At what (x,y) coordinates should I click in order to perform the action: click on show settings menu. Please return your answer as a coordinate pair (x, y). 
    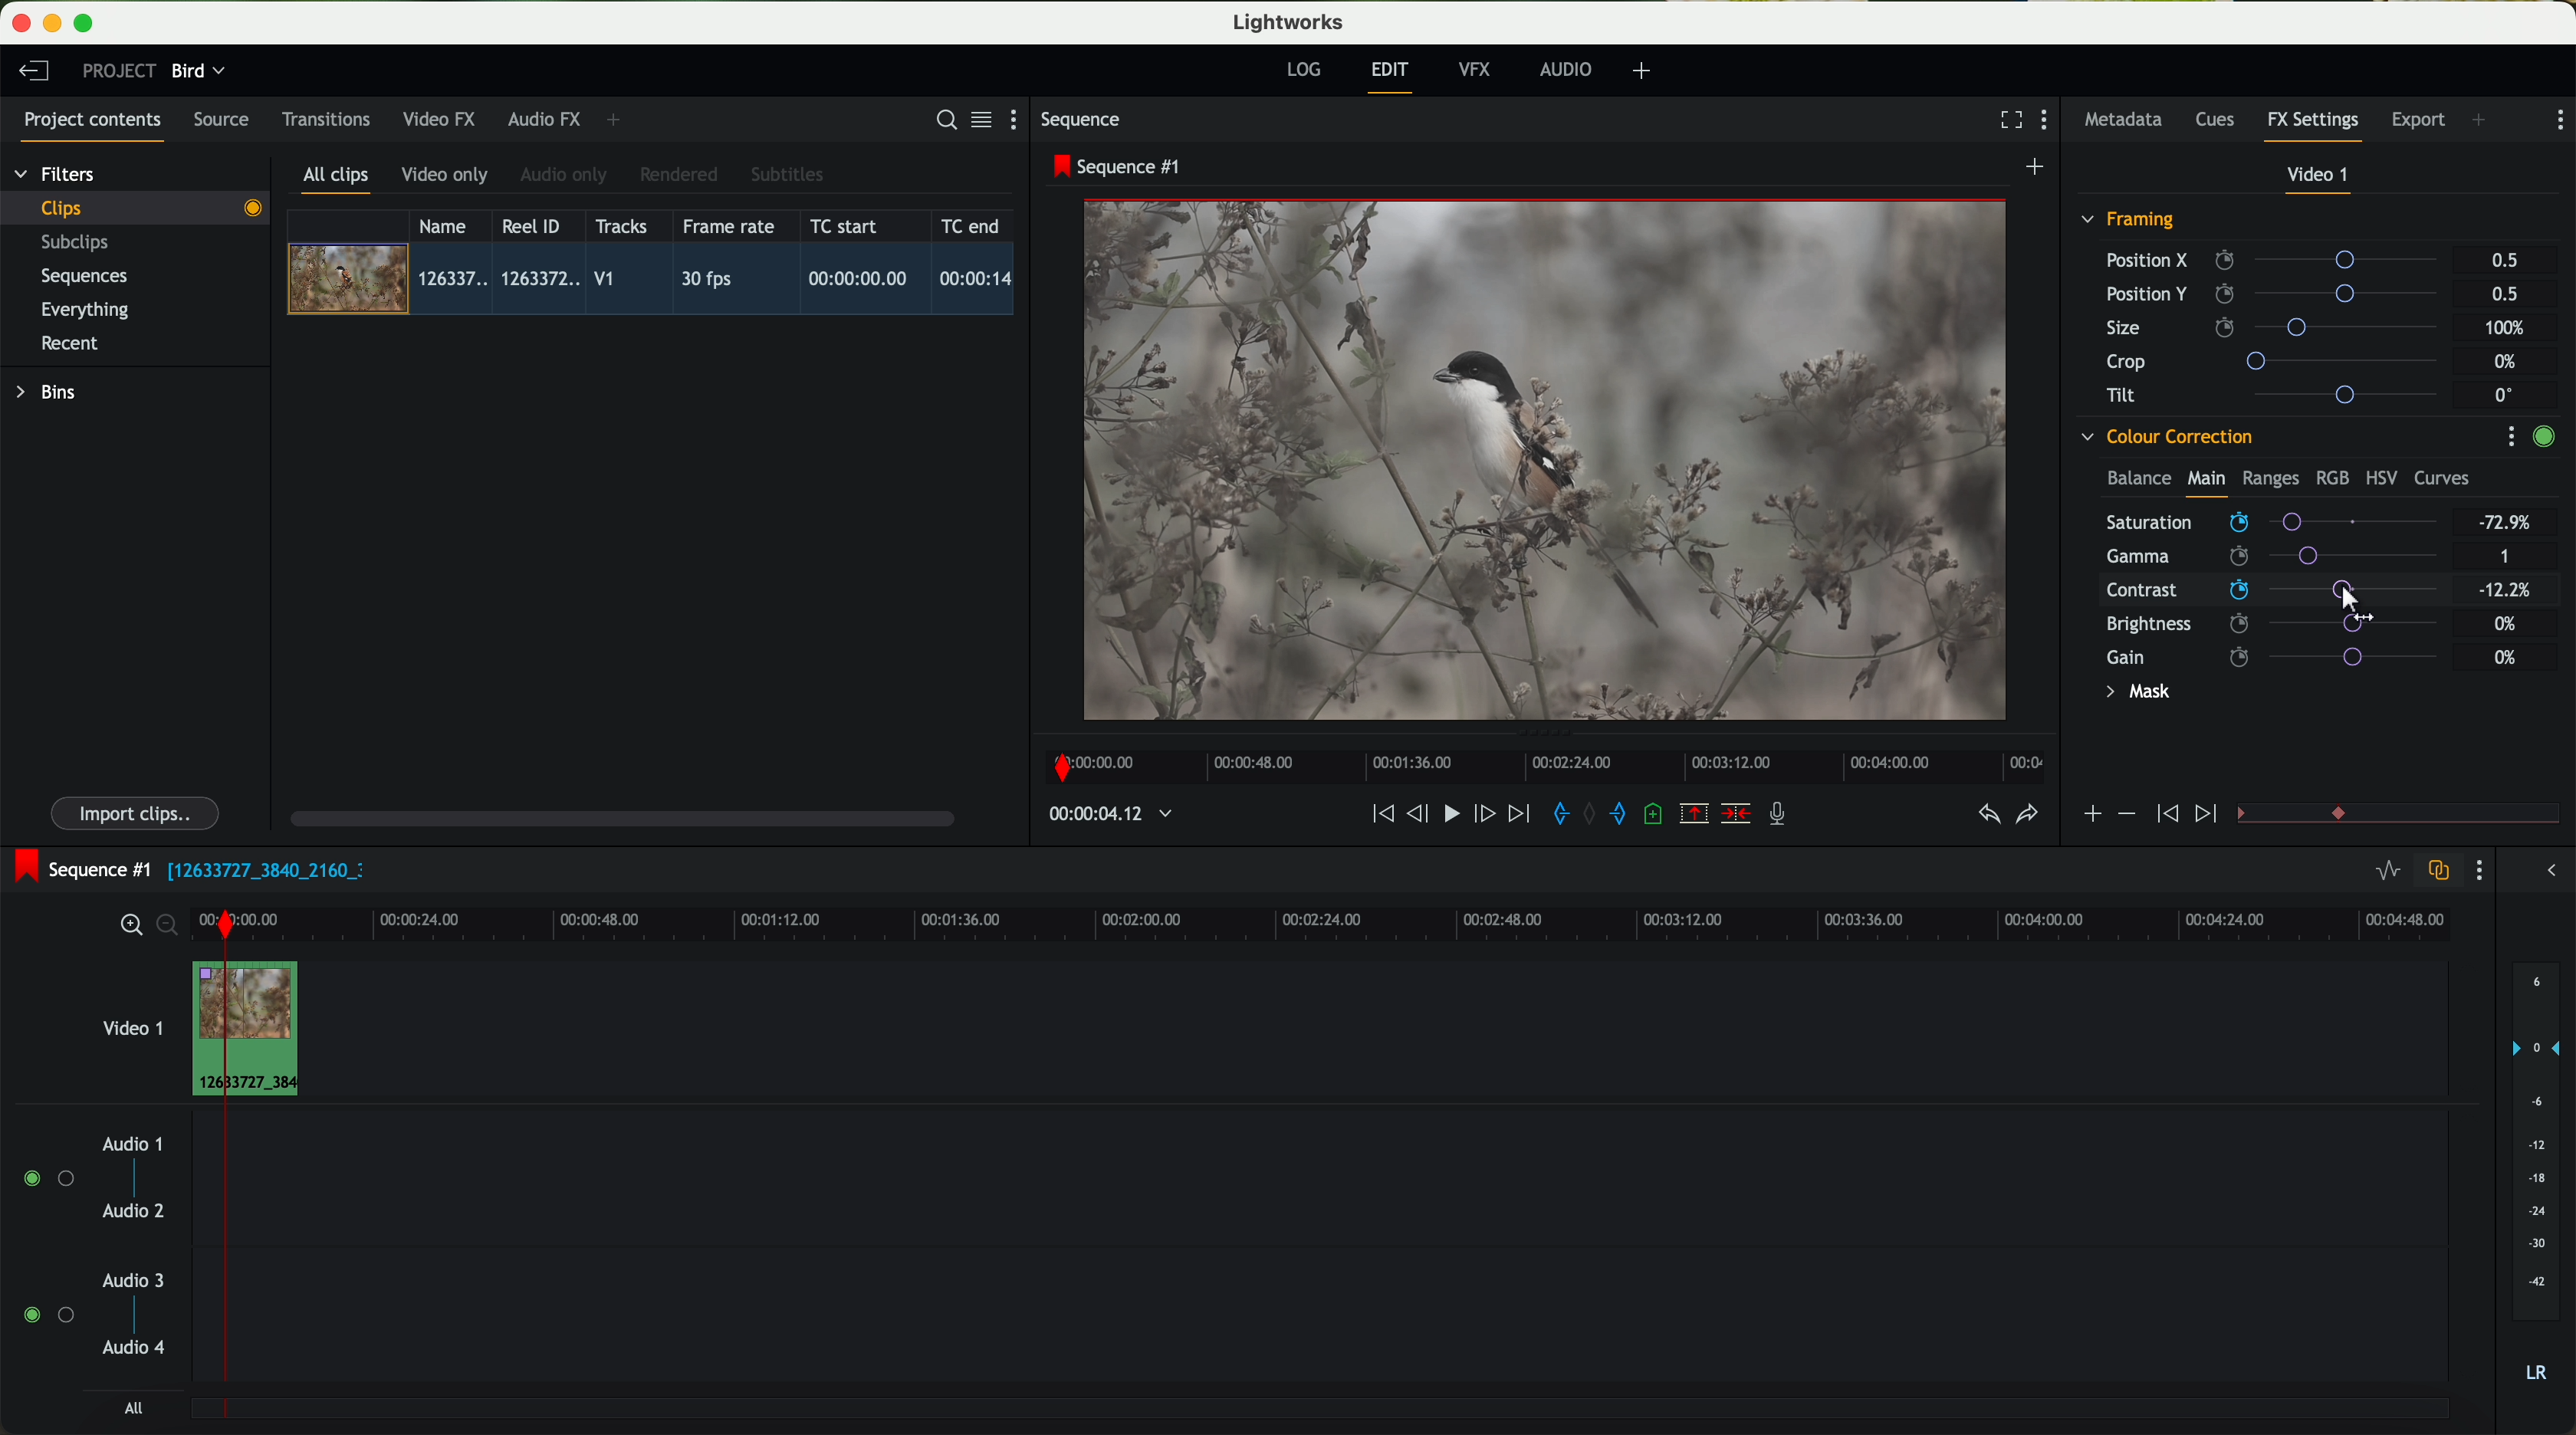
    Looking at the image, I should click on (2558, 120).